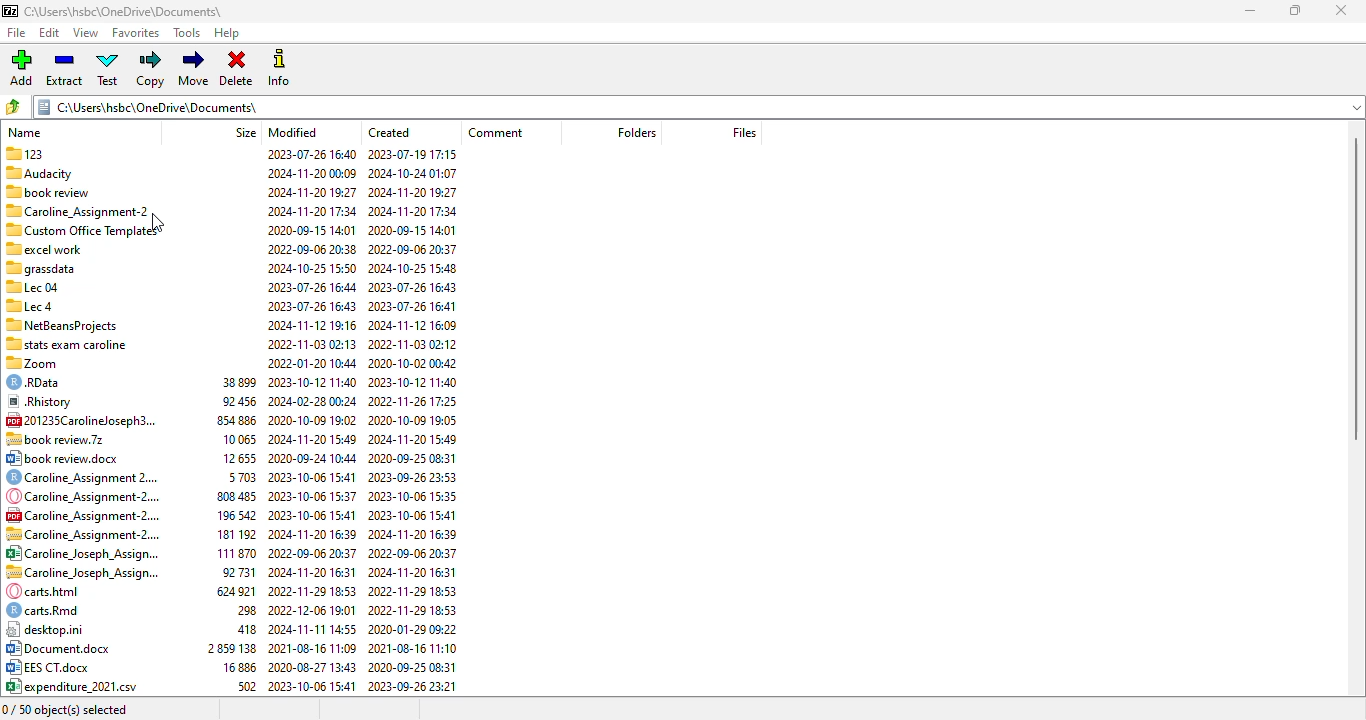  Describe the element at coordinates (312, 172) in the screenshot. I see `2024-11-20 00:09` at that location.